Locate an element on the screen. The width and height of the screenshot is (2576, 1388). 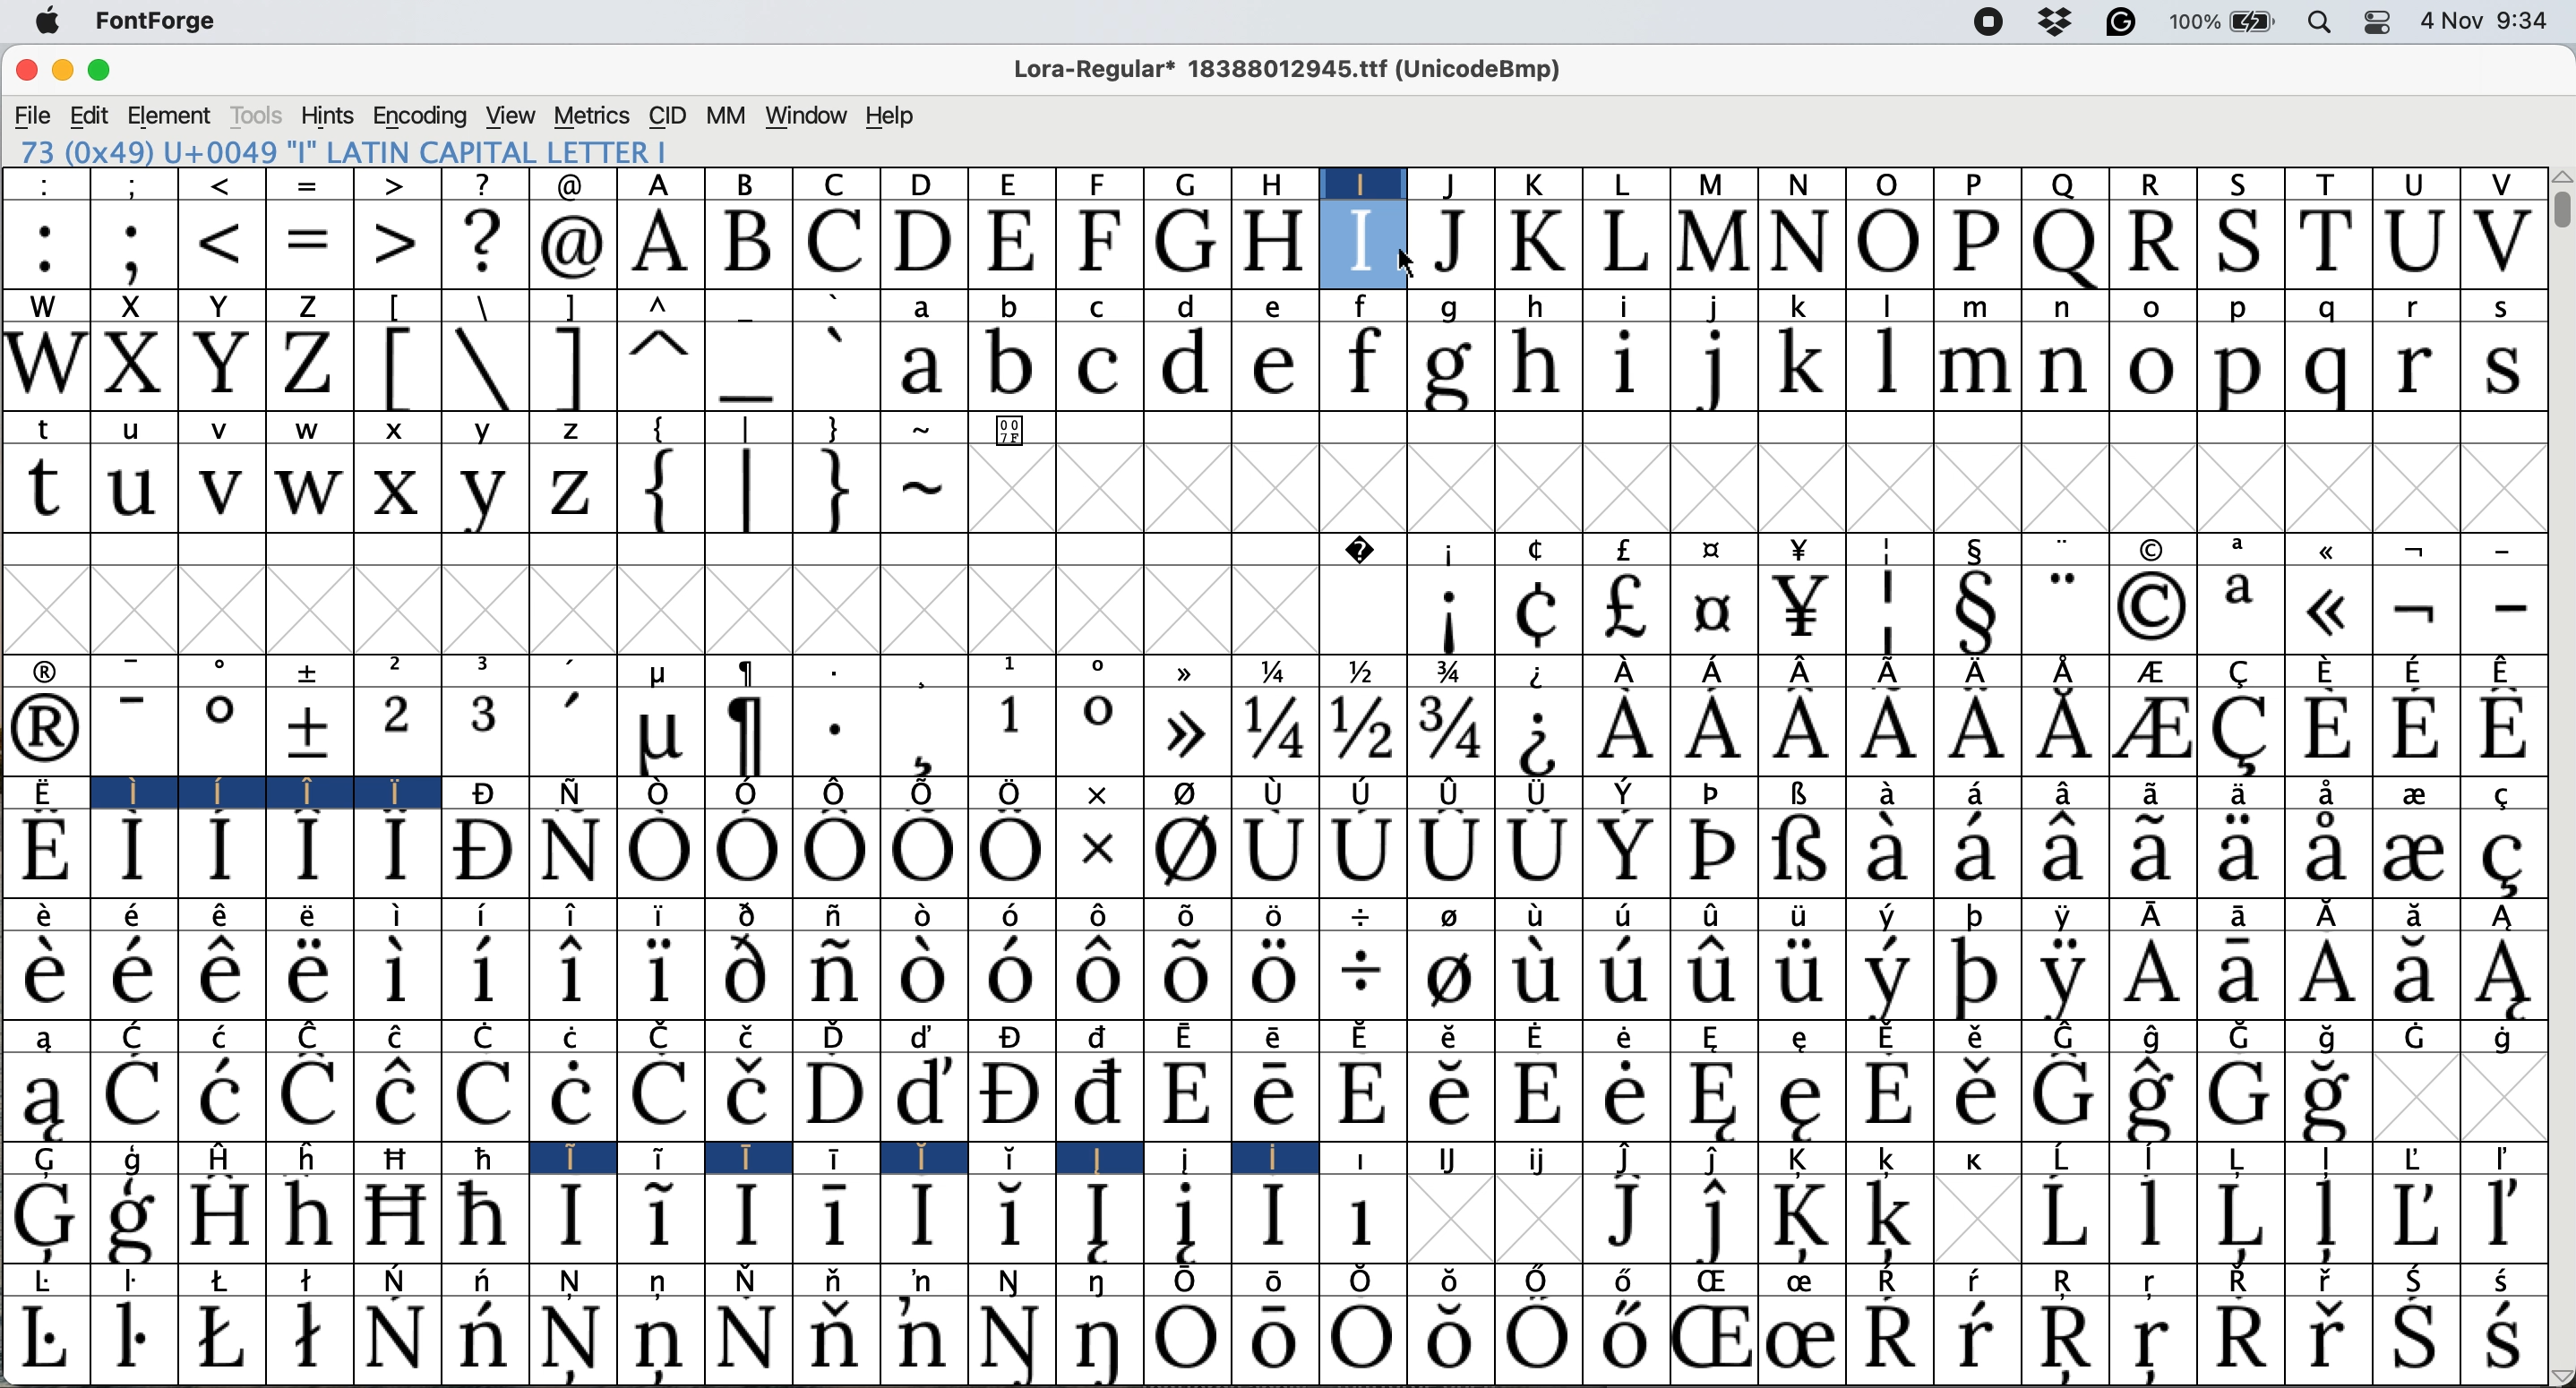
Symbol is located at coordinates (2068, 1340).